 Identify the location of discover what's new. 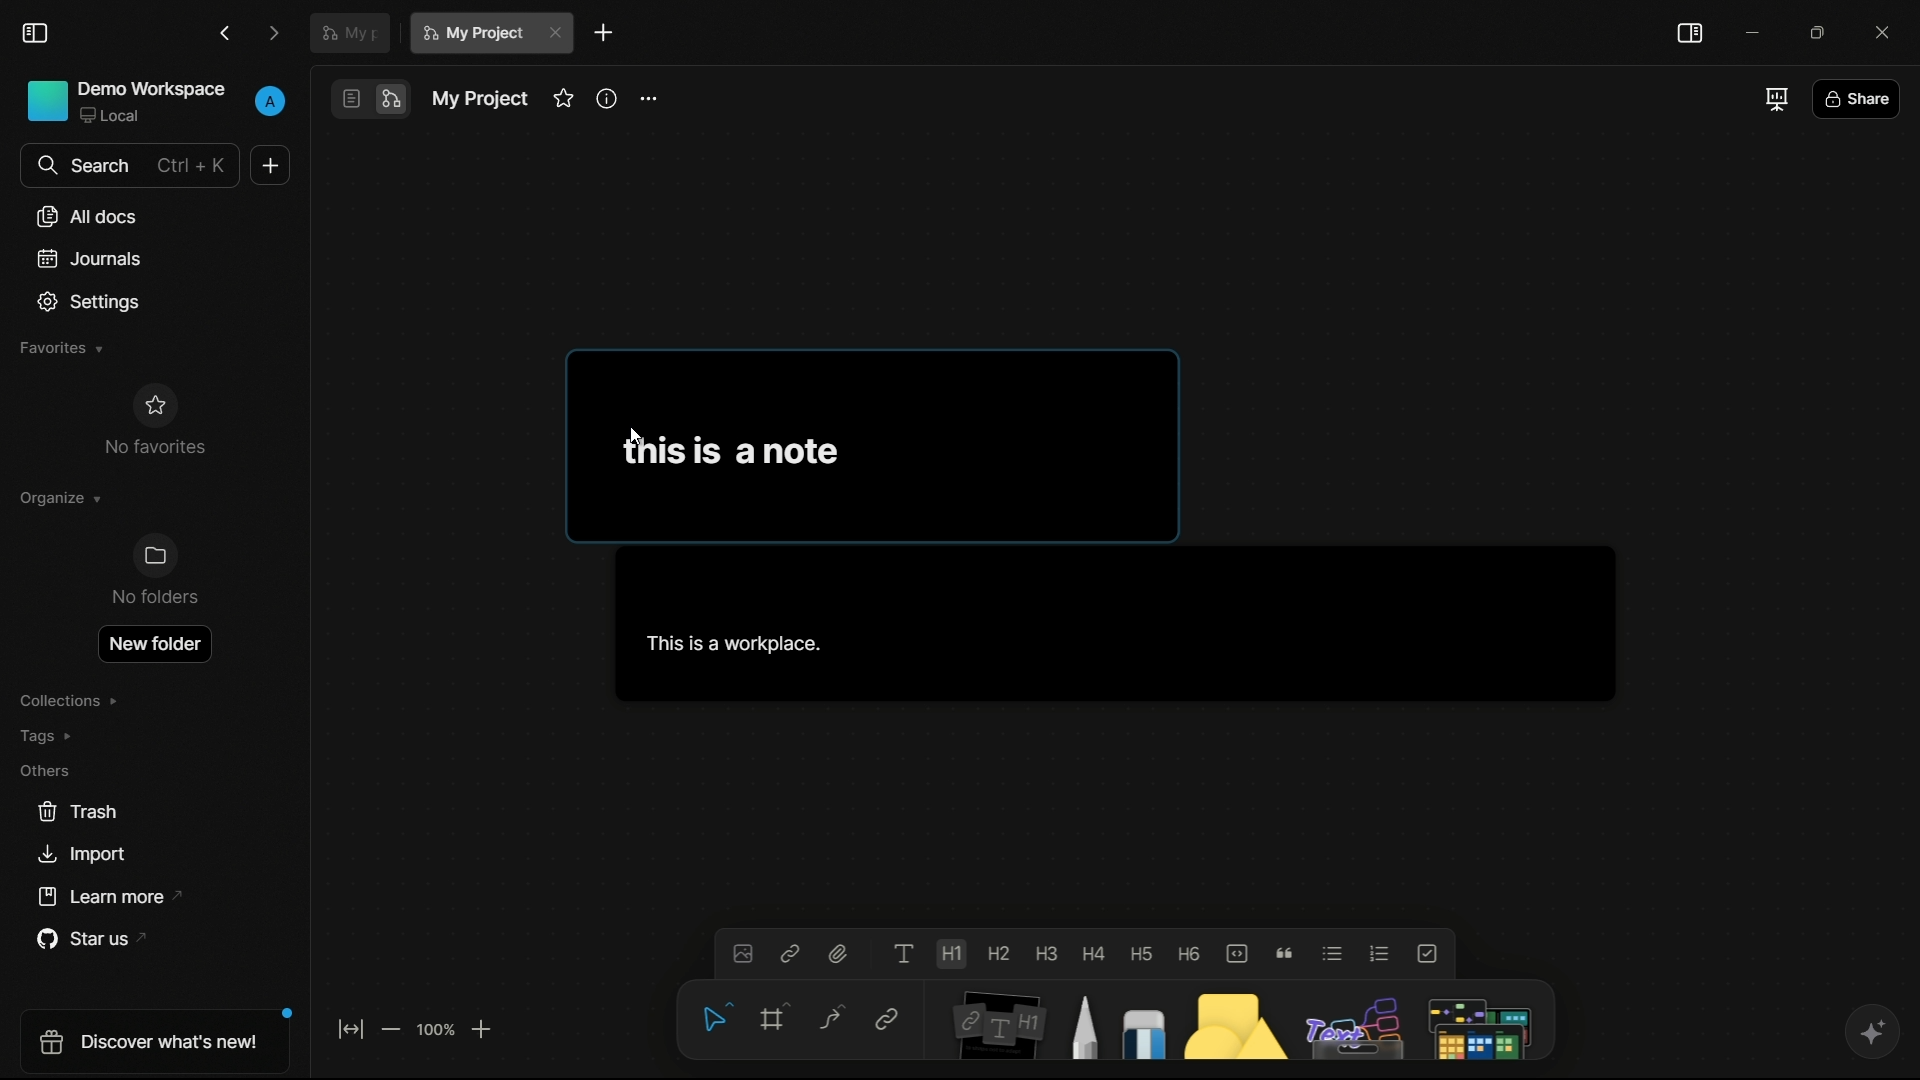
(149, 1046).